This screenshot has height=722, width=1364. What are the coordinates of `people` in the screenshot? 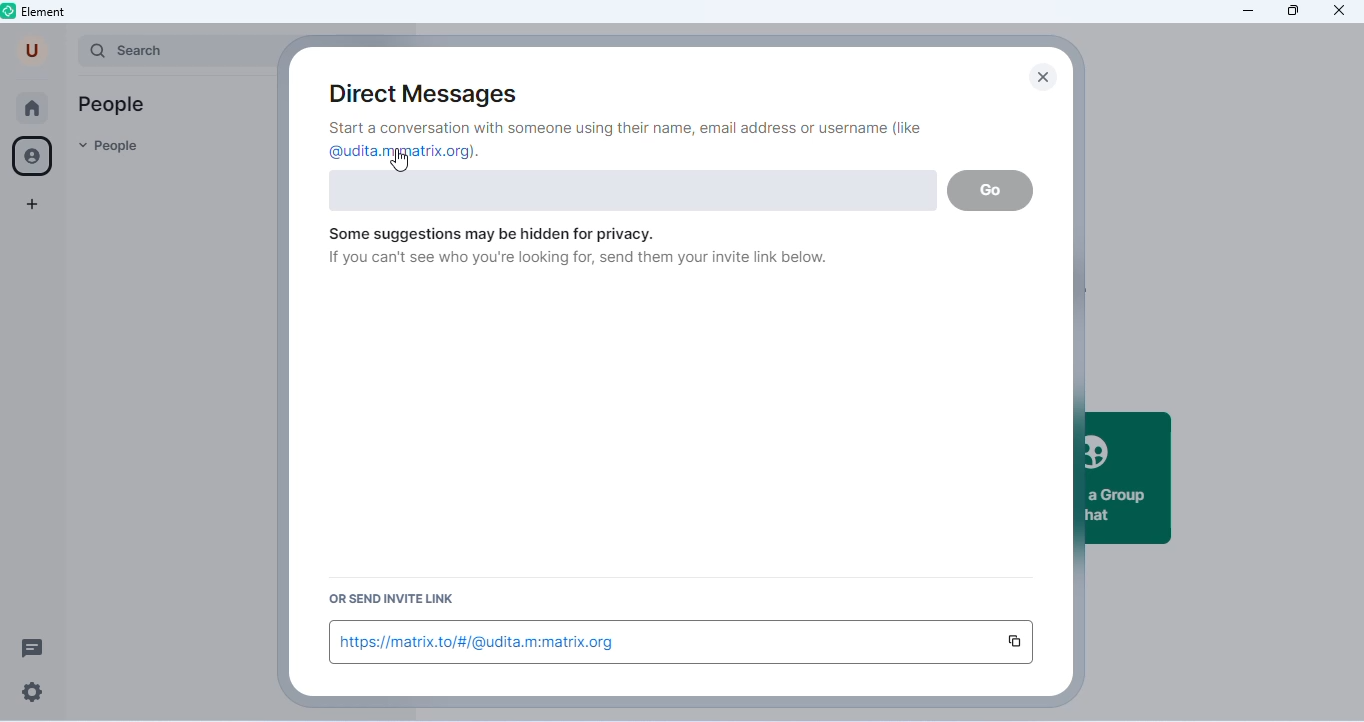 It's located at (110, 148).